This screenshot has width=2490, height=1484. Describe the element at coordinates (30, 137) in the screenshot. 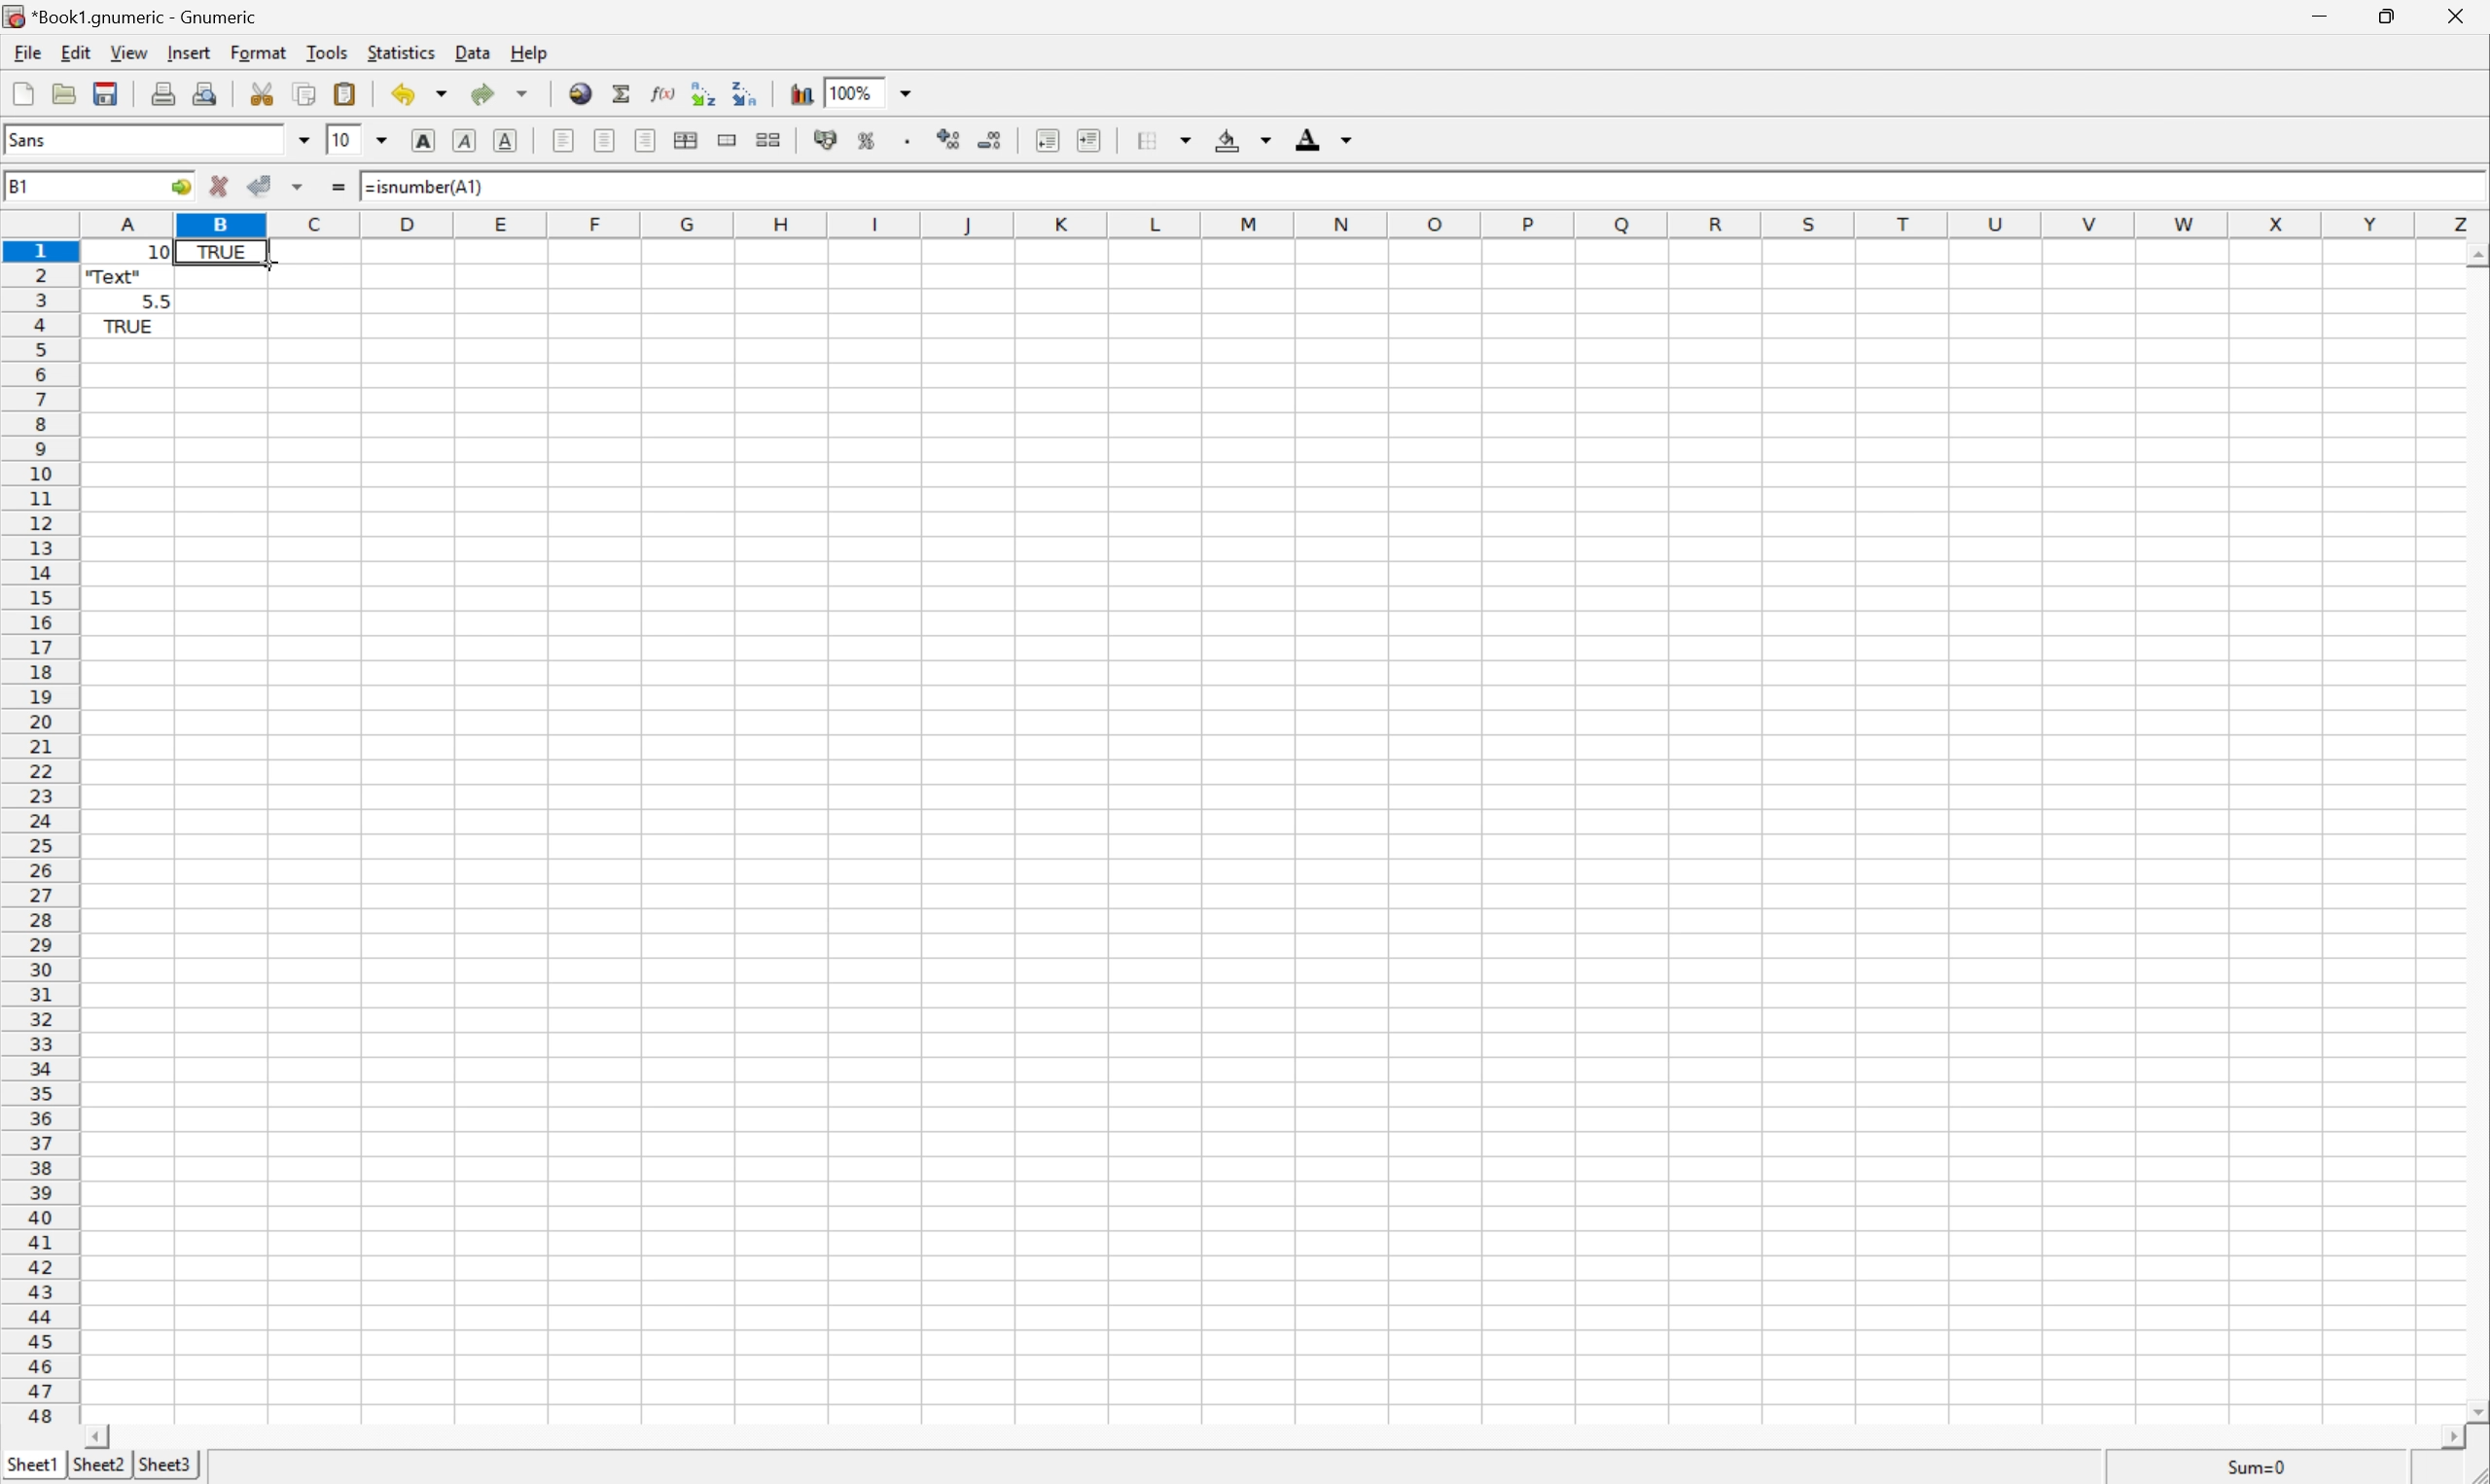

I see `Sans` at that location.